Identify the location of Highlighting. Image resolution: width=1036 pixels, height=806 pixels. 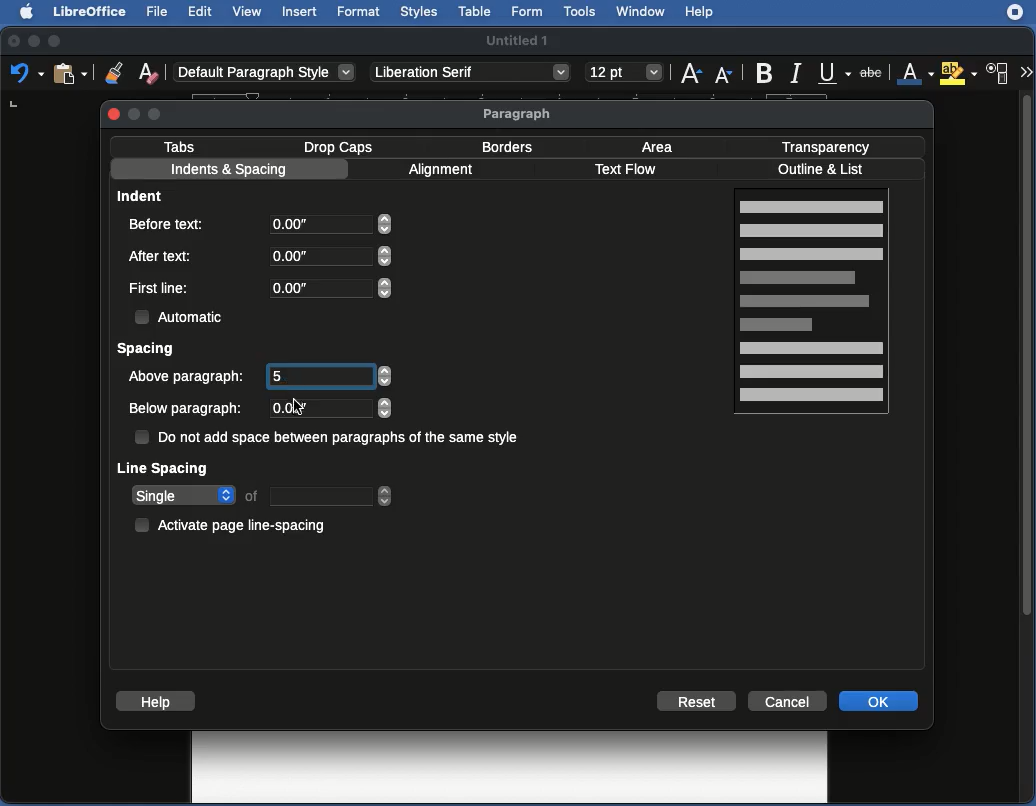
(960, 73).